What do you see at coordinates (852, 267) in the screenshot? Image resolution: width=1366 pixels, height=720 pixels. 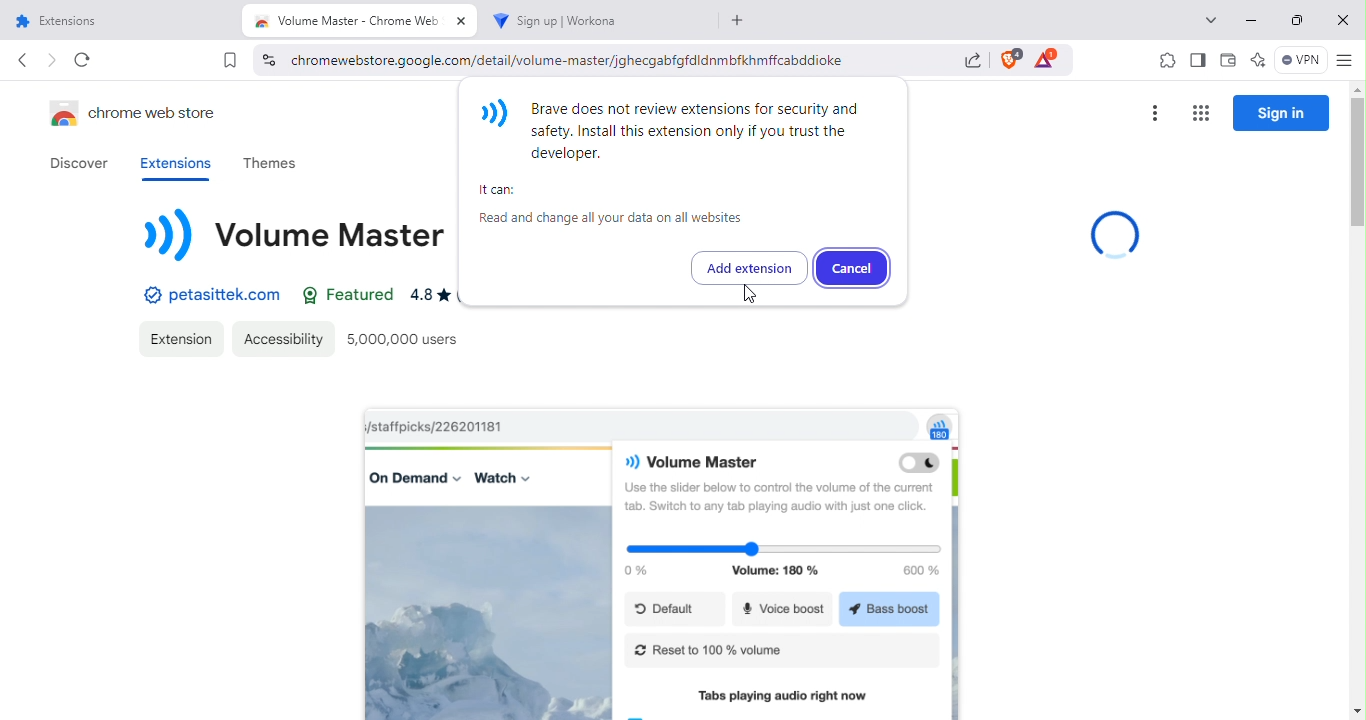 I see `Cancel` at bounding box center [852, 267].